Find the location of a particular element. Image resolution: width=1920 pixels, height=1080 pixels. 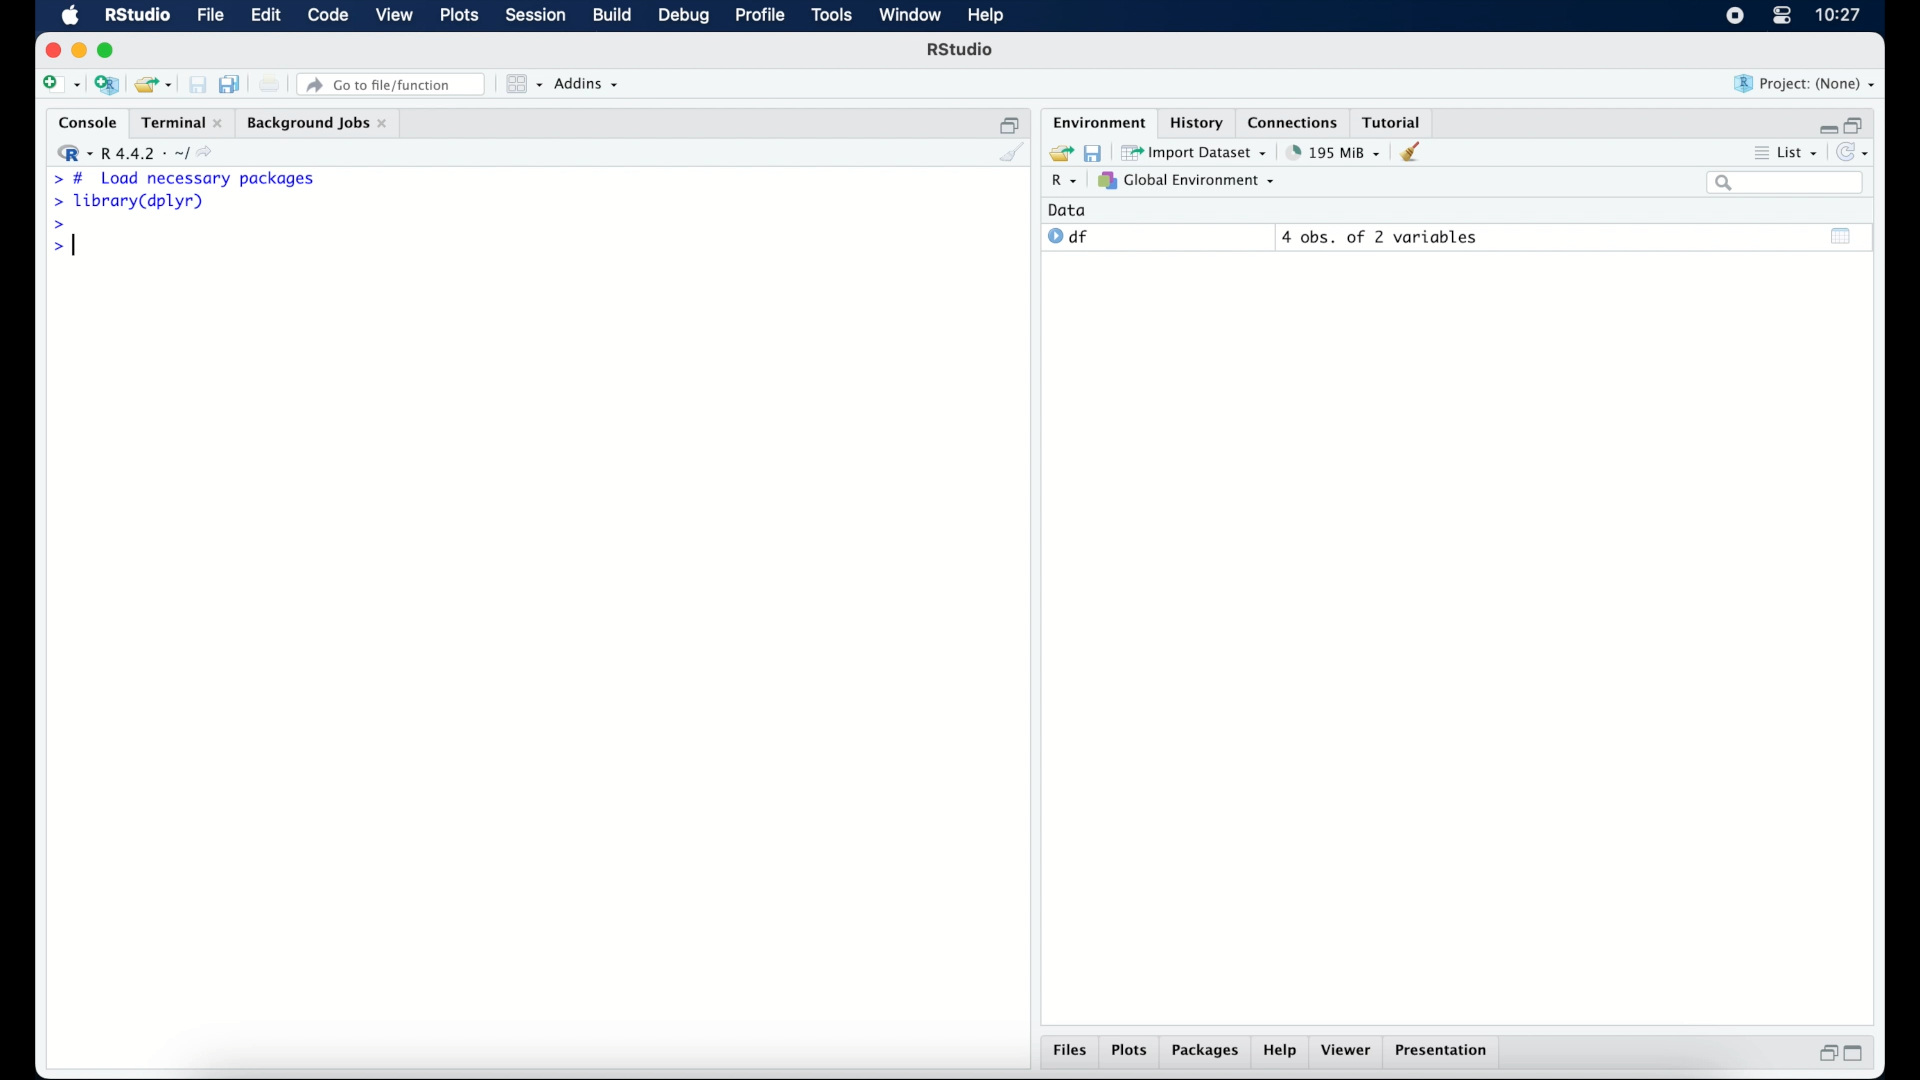

viewer is located at coordinates (1350, 1052).